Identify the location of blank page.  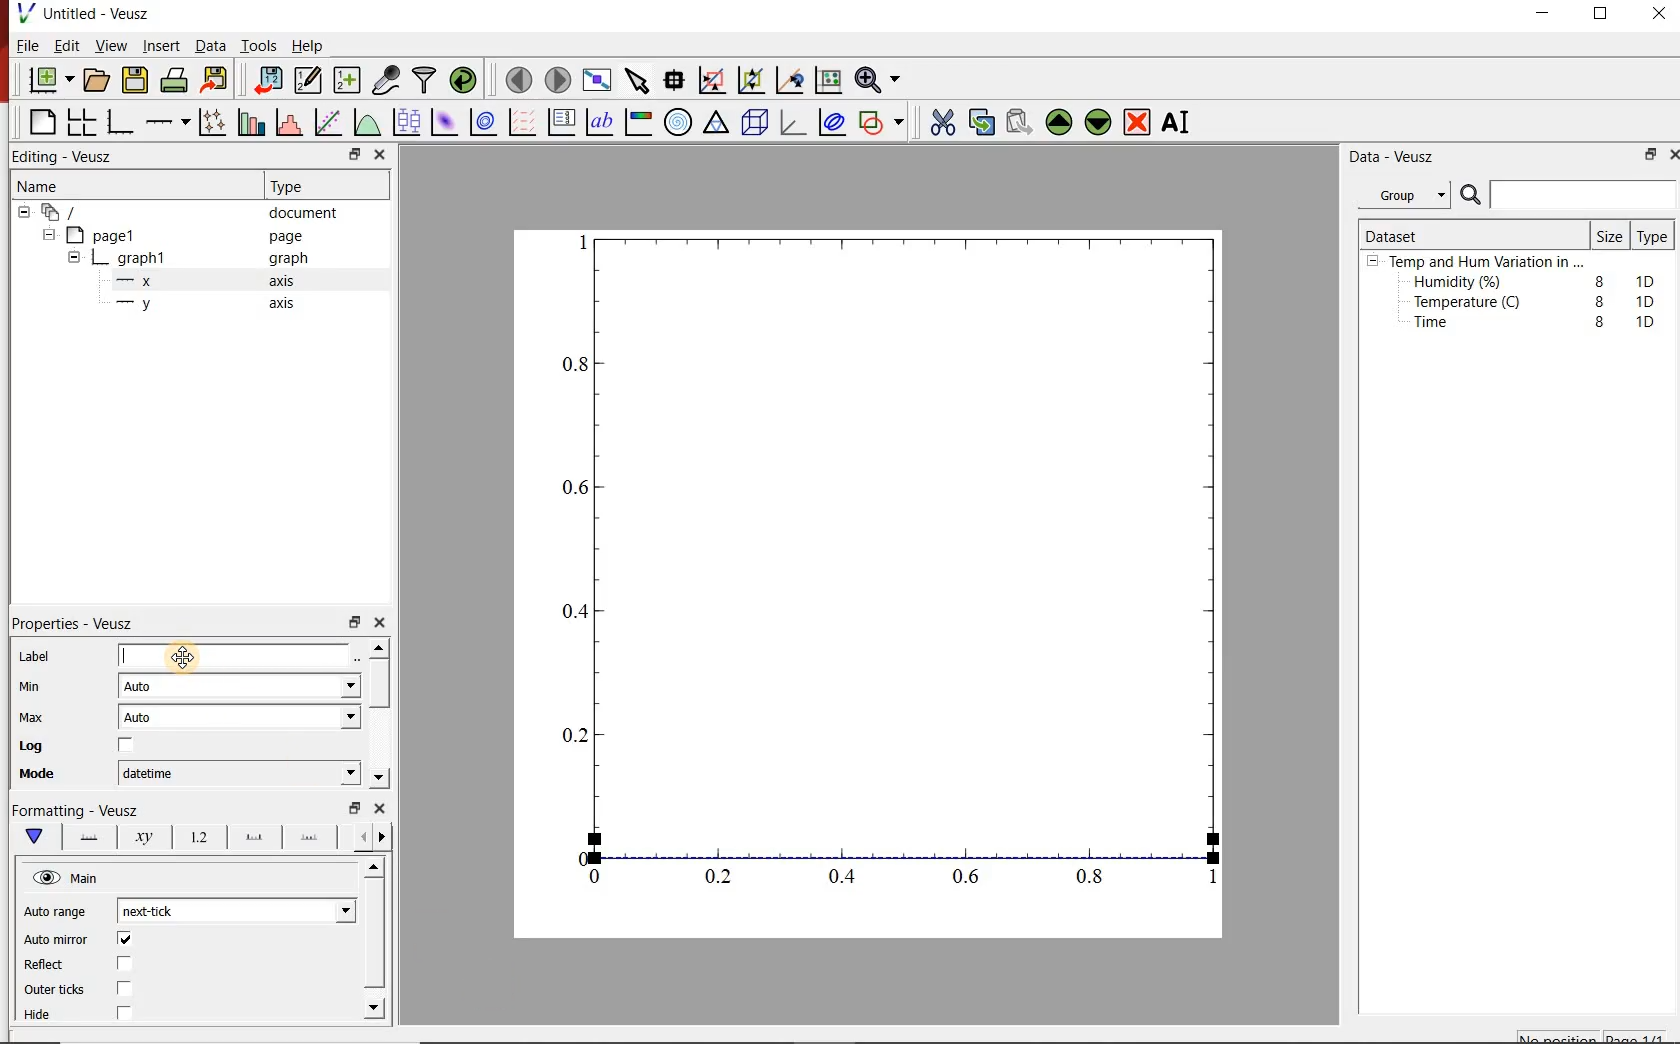
(40, 120).